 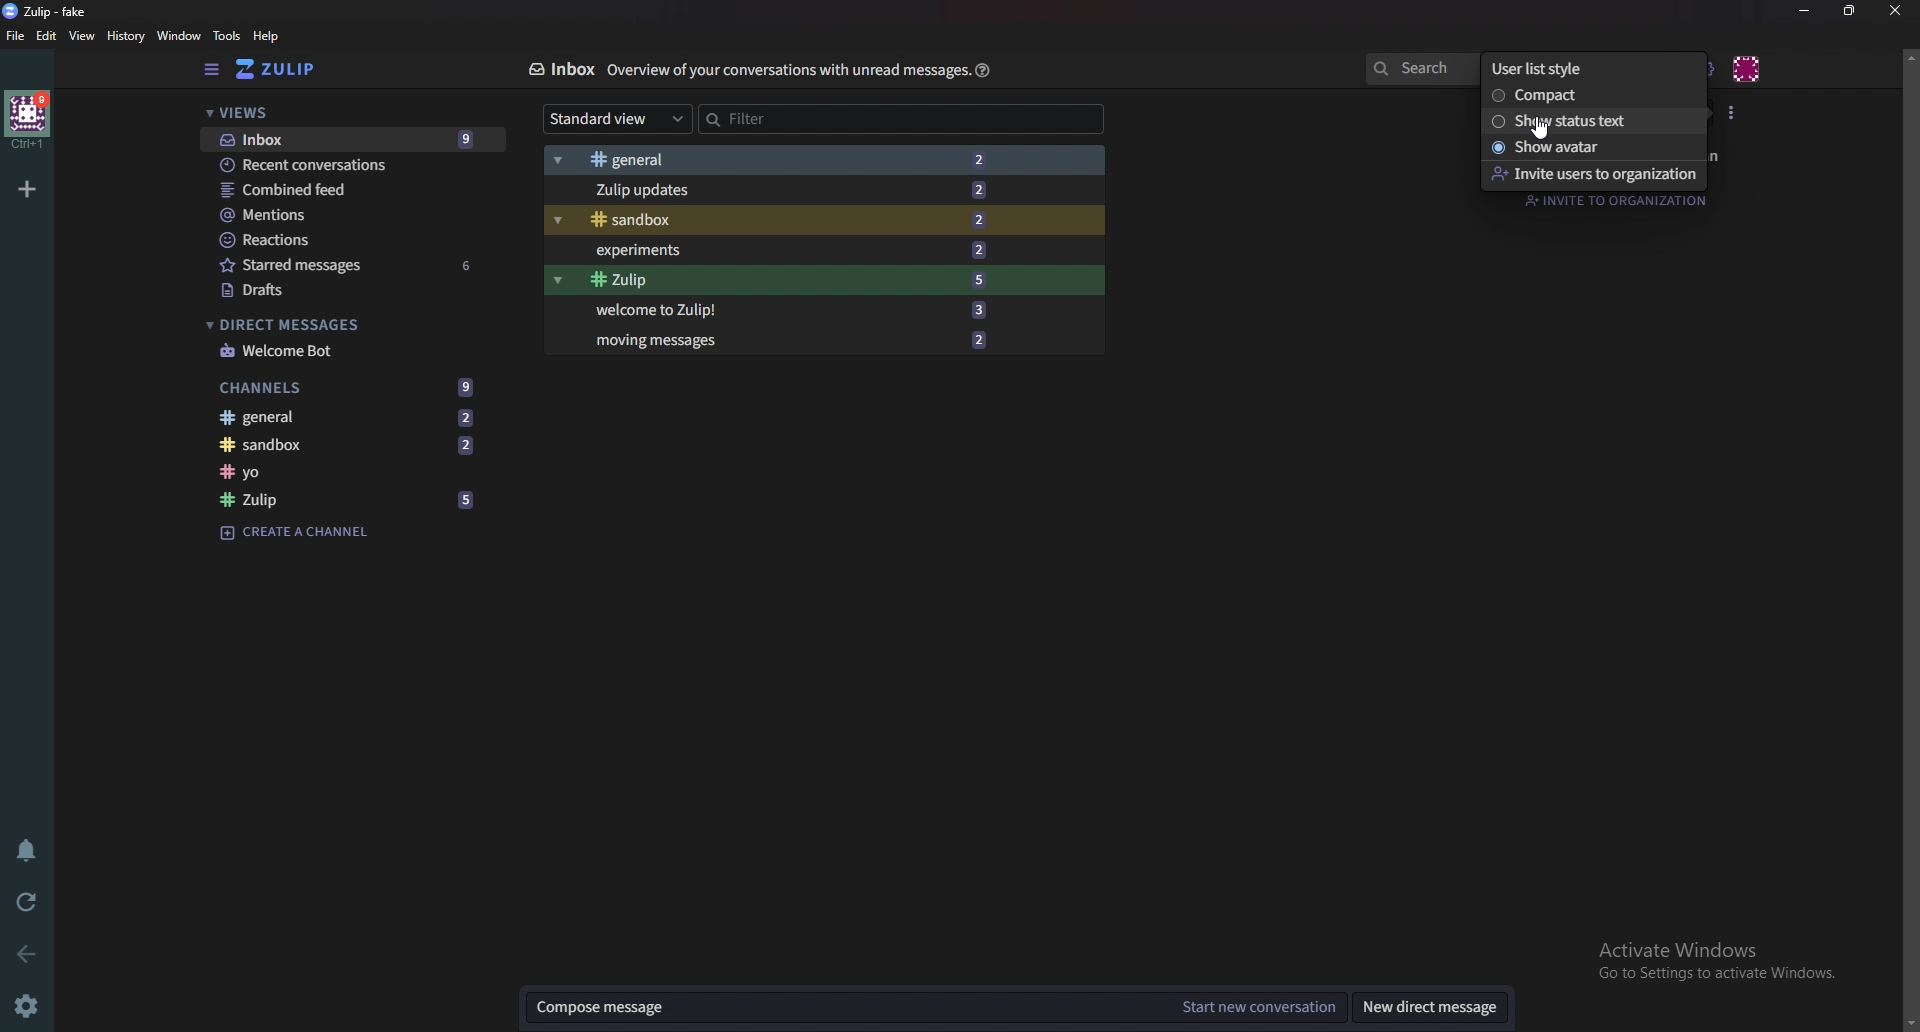 I want to click on Drafts, so click(x=356, y=288).